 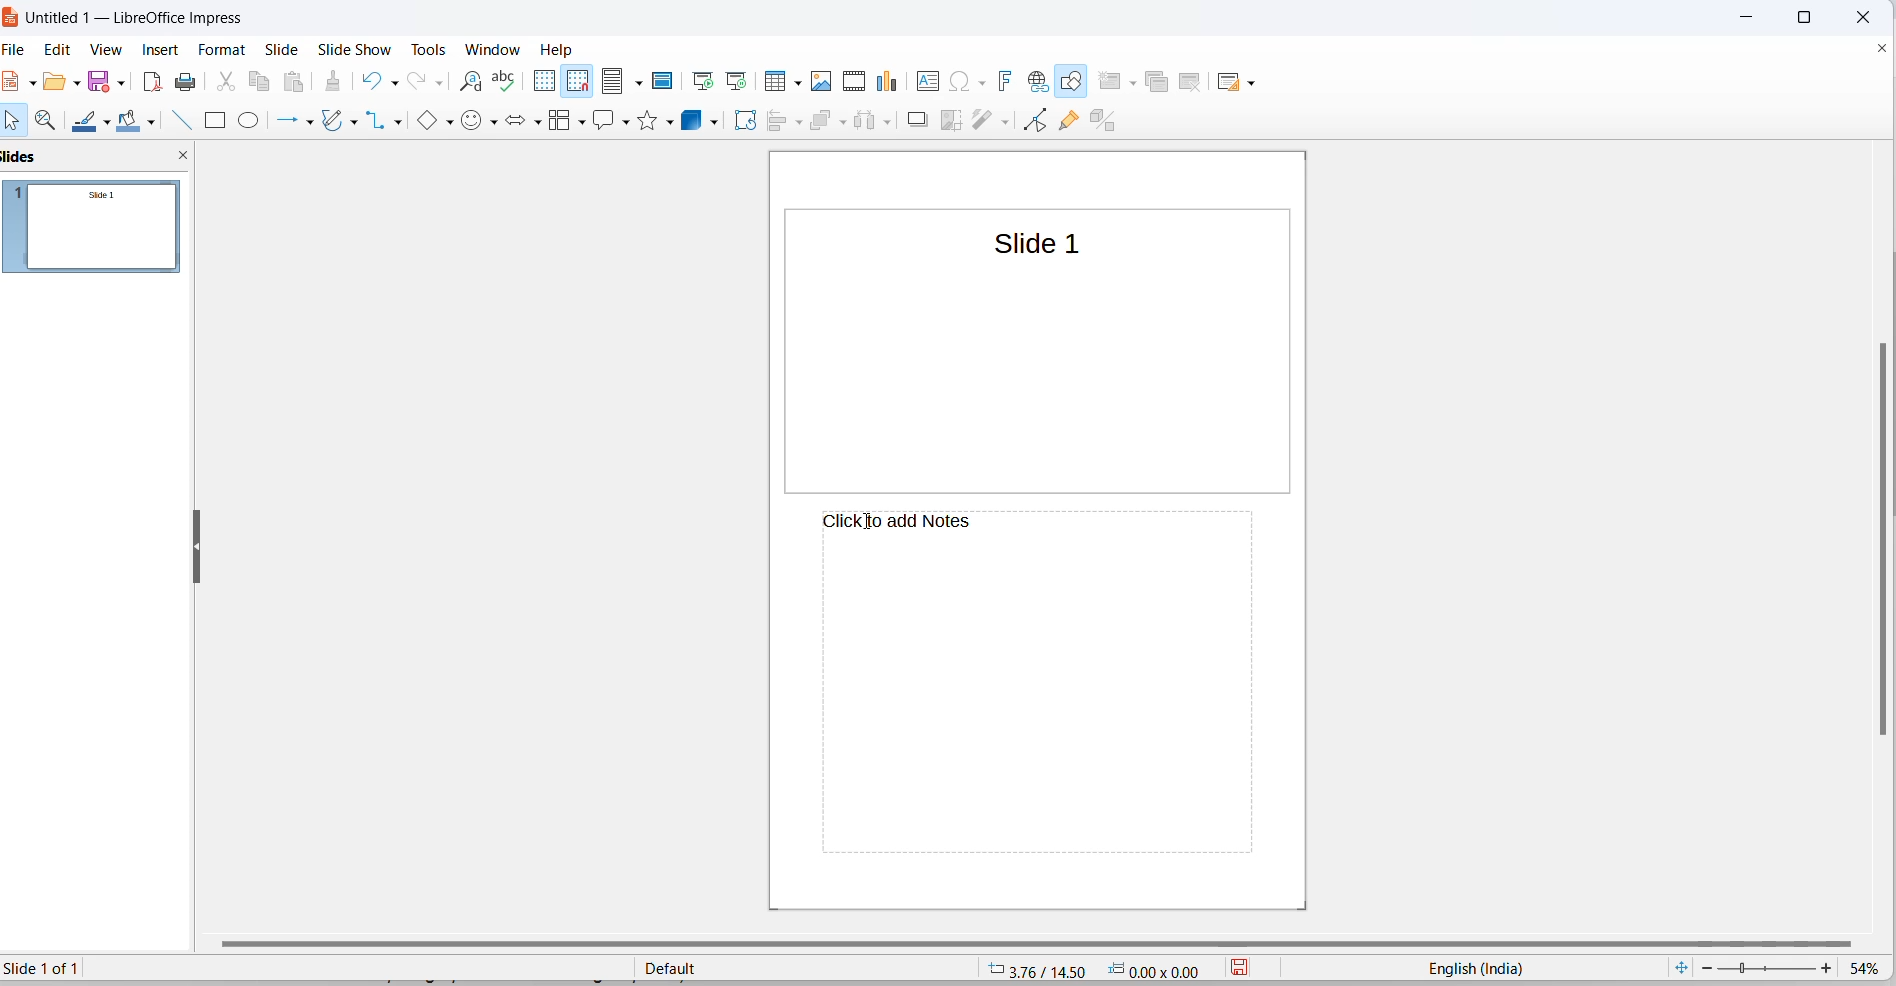 I want to click on 3d objects, so click(x=705, y=118).